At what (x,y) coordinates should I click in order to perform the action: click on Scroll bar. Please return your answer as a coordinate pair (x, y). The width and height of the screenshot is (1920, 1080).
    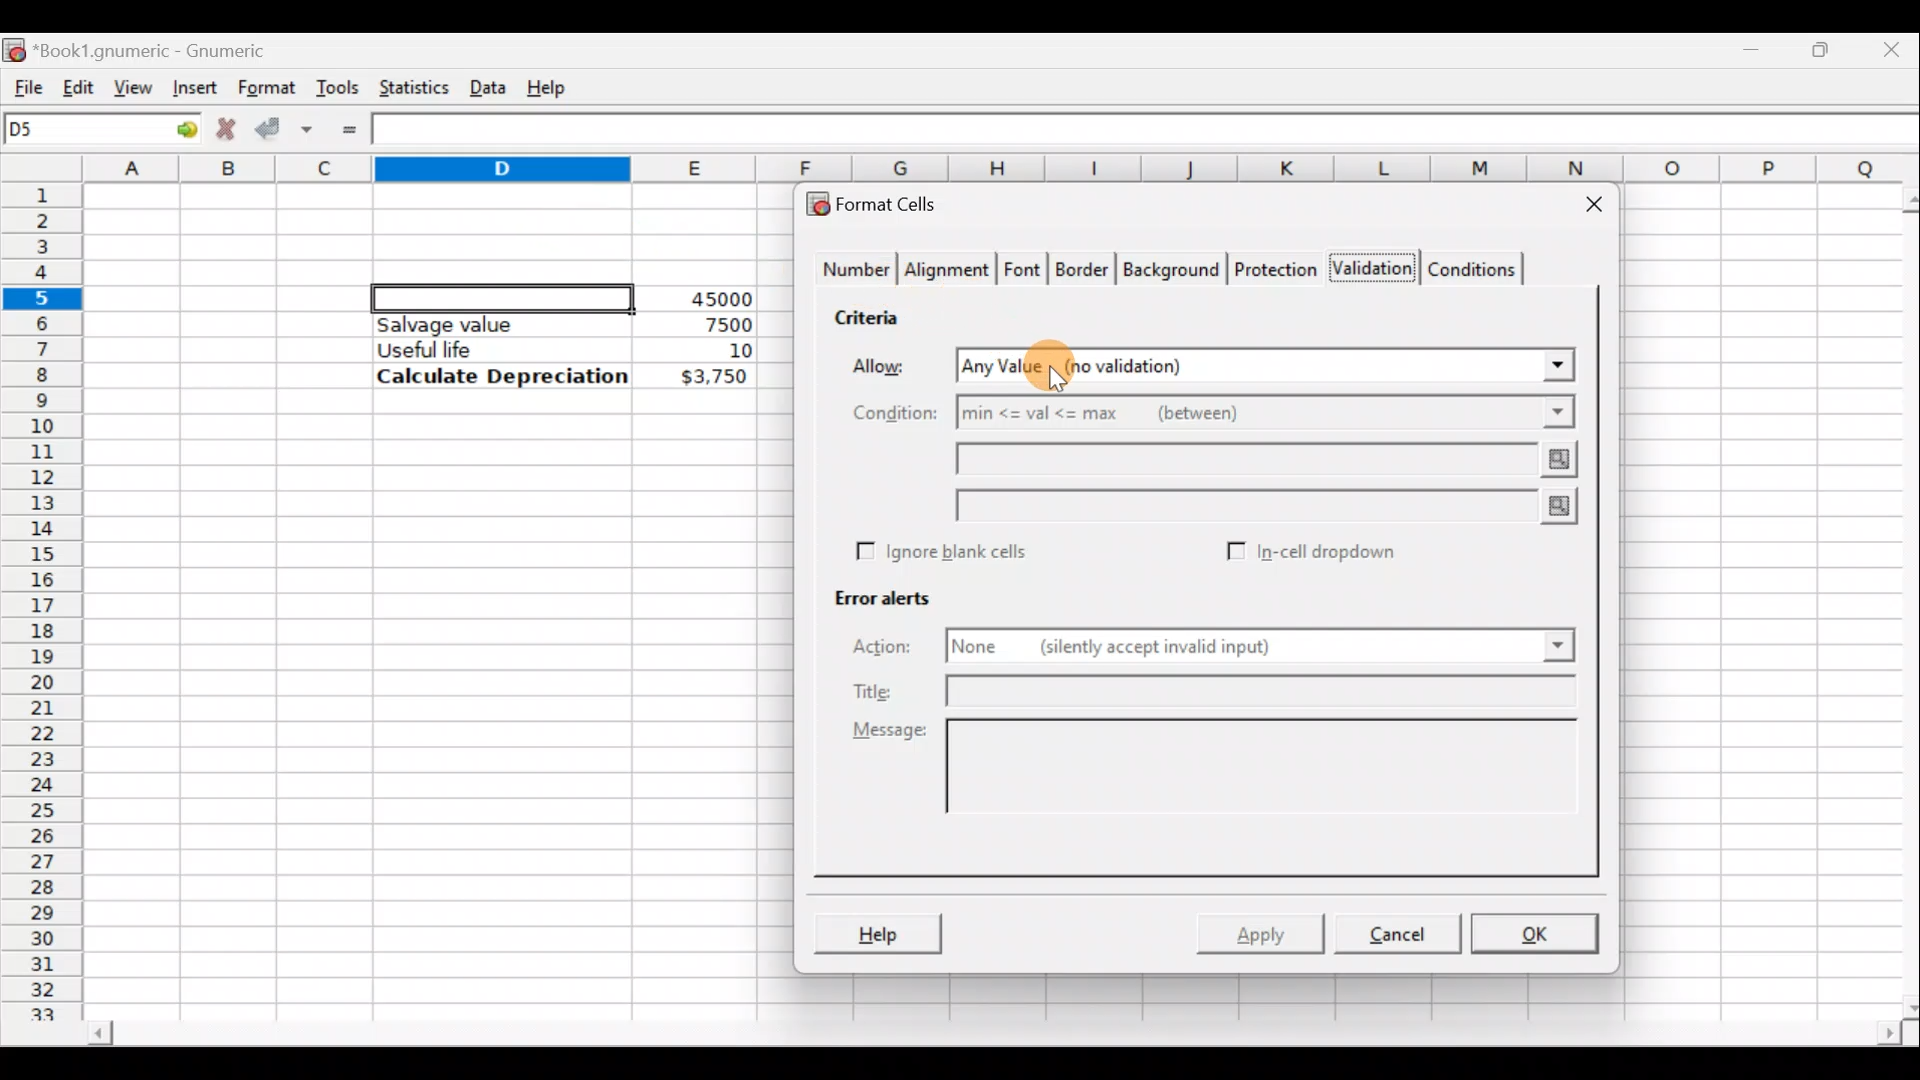
    Looking at the image, I should click on (991, 1036).